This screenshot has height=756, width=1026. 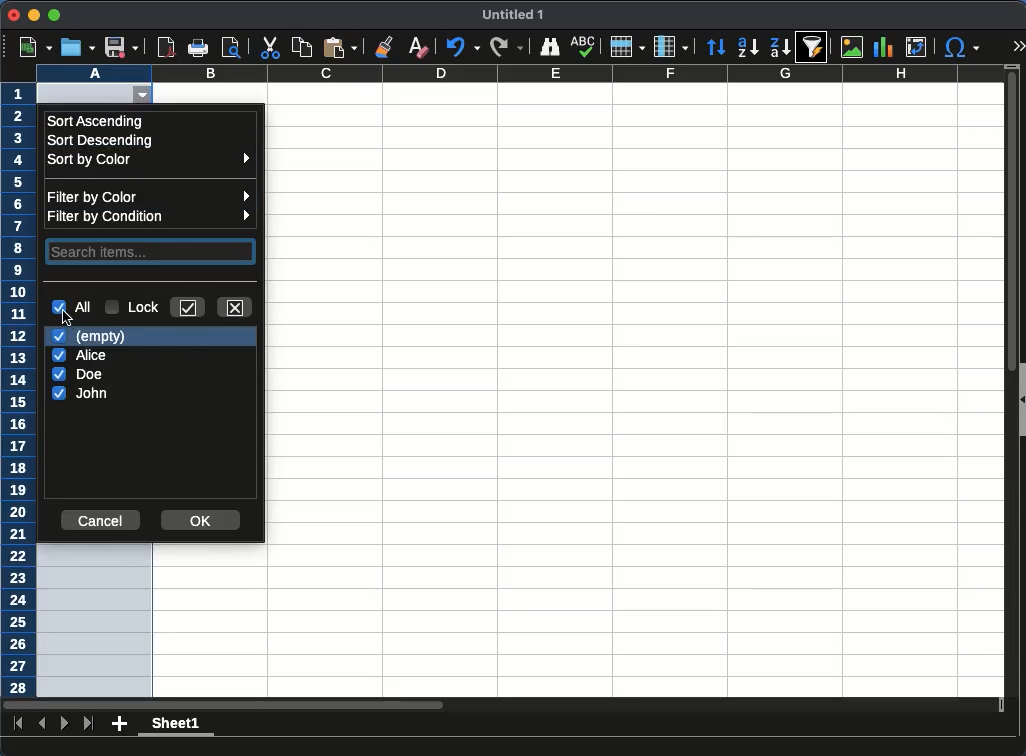 What do you see at coordinates (71, 306) in the screenshot?
I see `all` at bounding box center [71, 306].